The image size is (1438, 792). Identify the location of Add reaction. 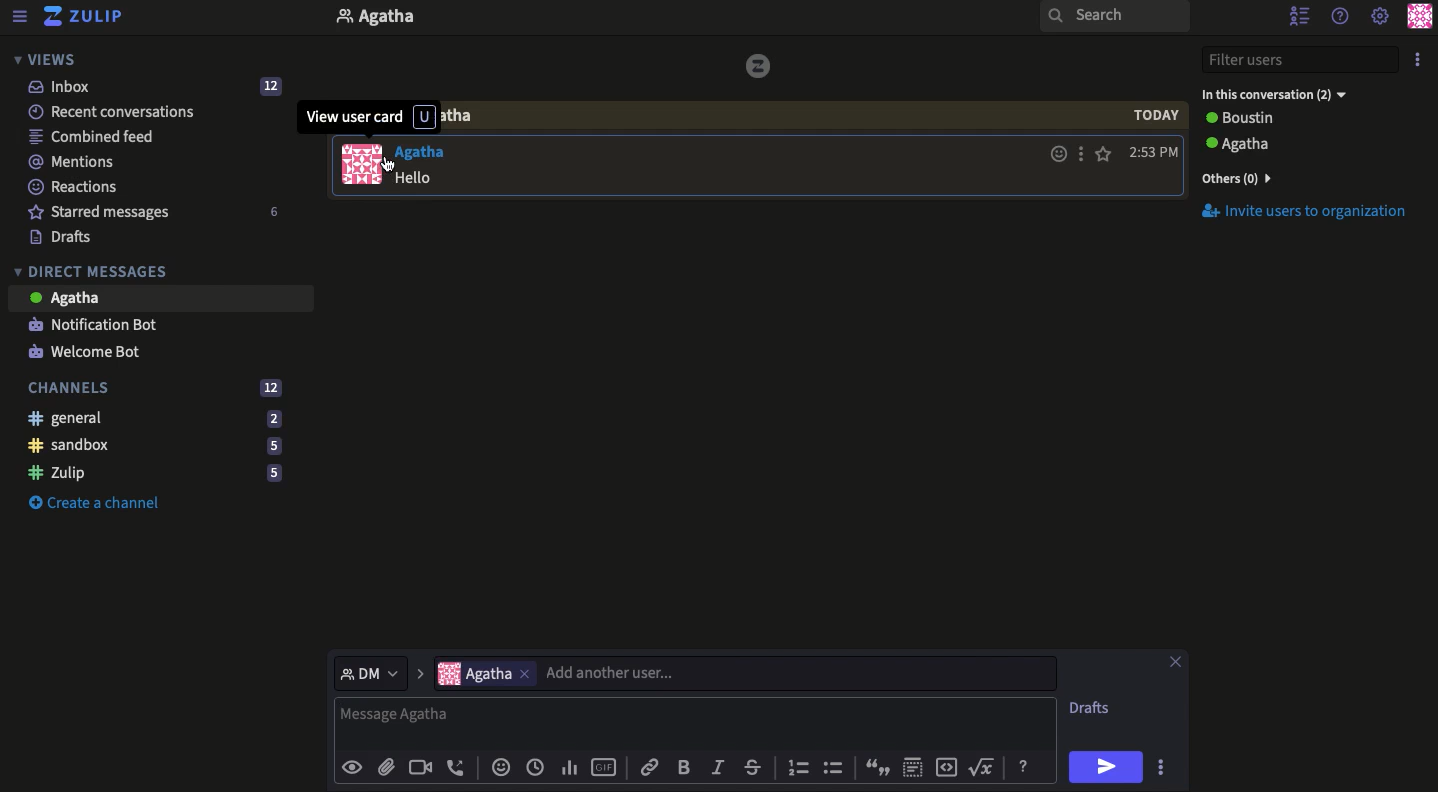
(1057, 155).